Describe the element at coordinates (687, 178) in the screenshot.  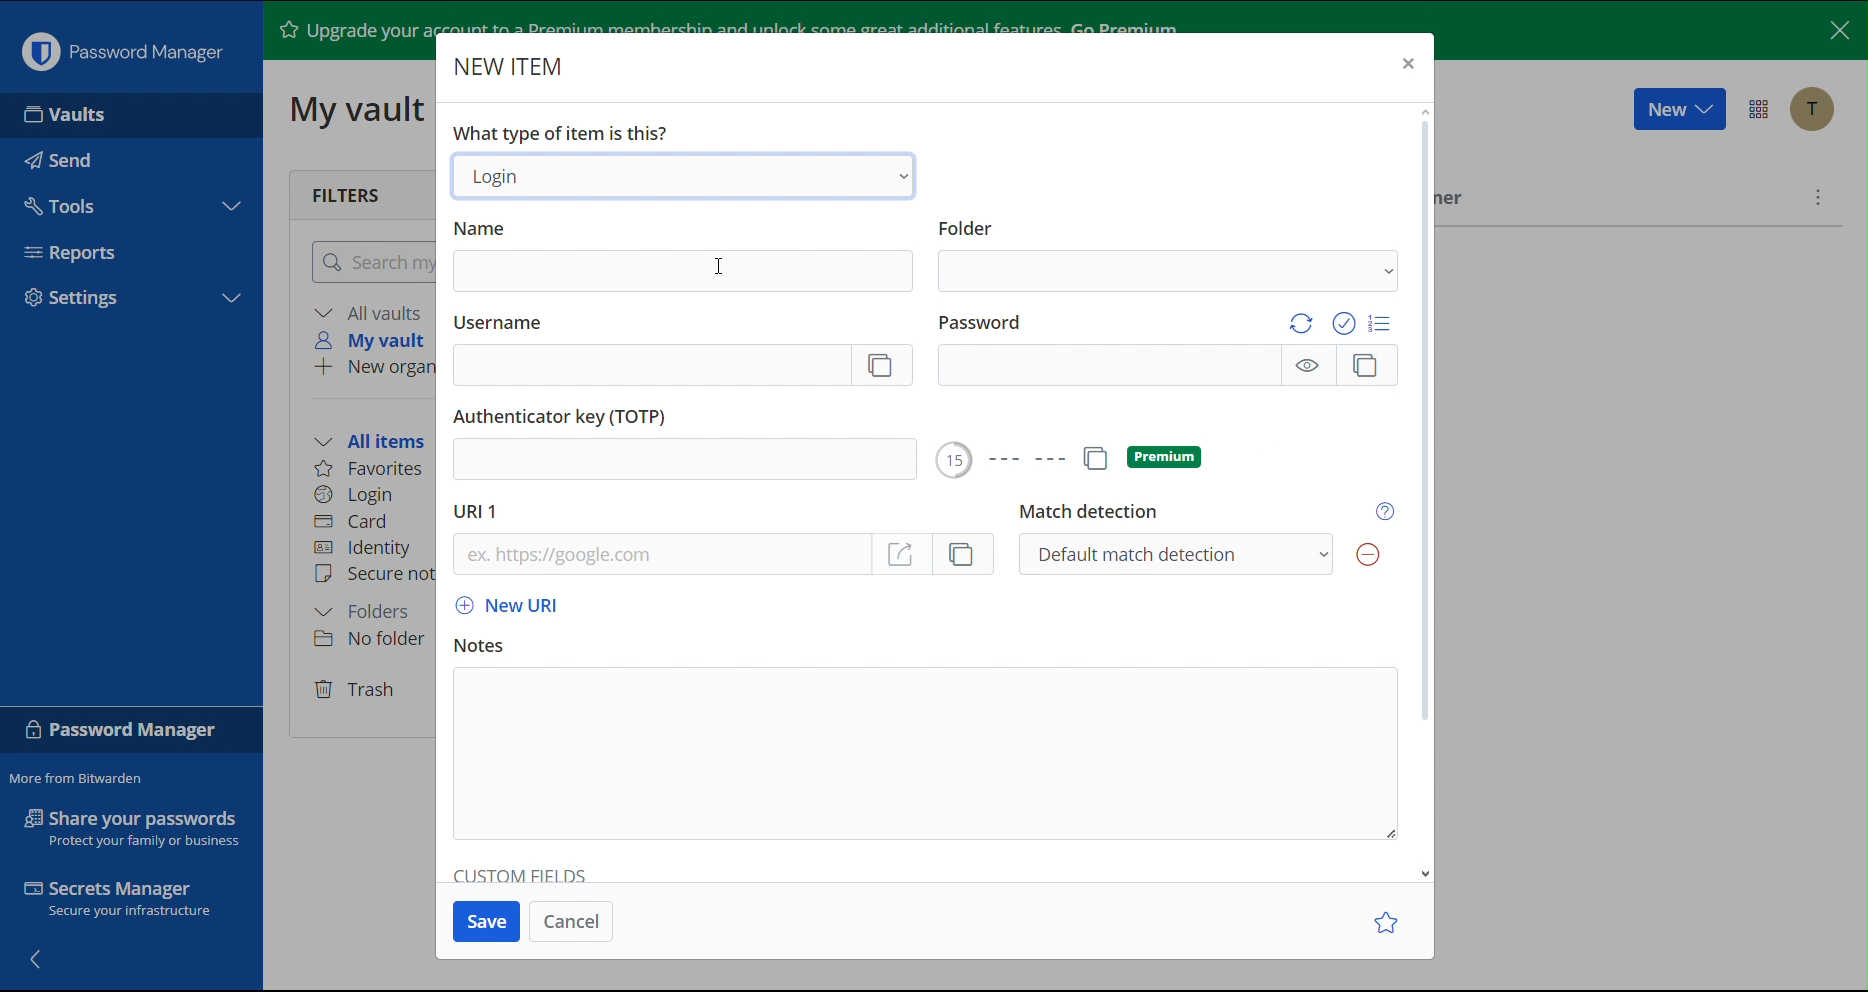
I see `Login` at that location.